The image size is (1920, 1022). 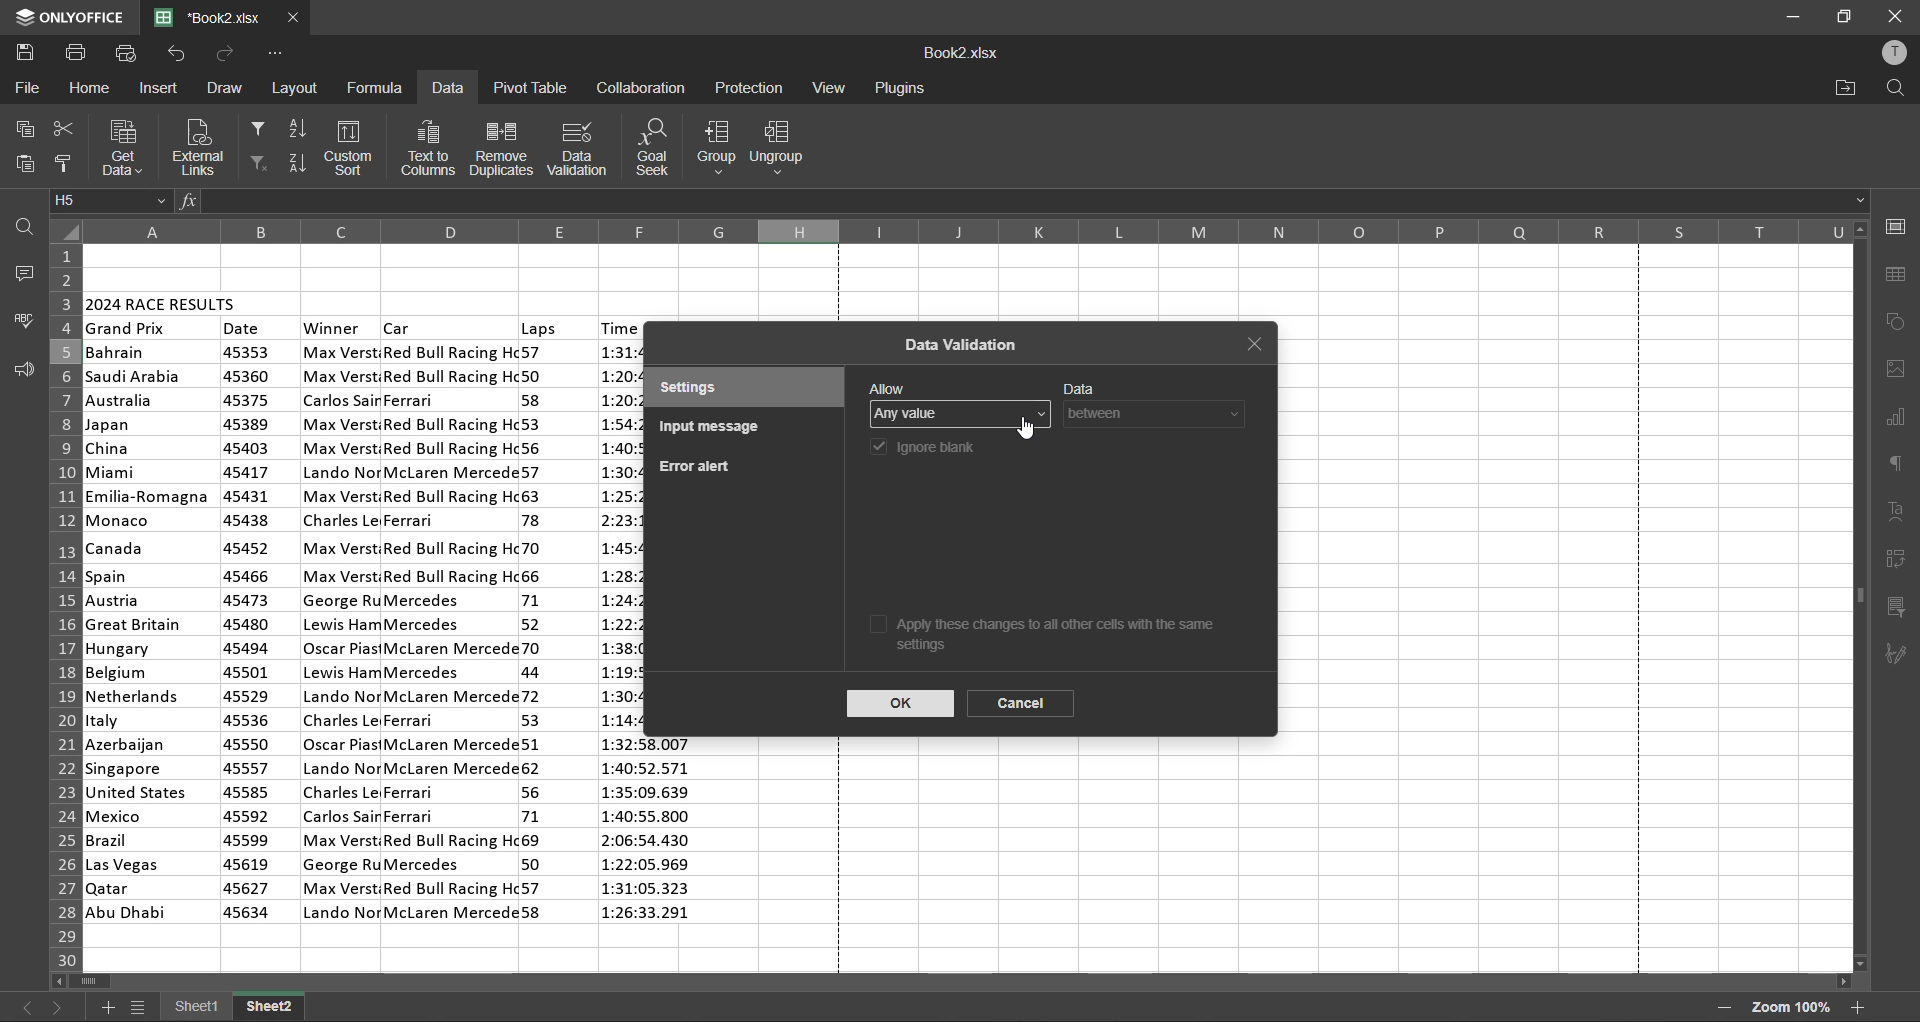 What do you see at coordinates (1901, 276) in the screenshot?
I see `table` at bounding box center [1901, 276].